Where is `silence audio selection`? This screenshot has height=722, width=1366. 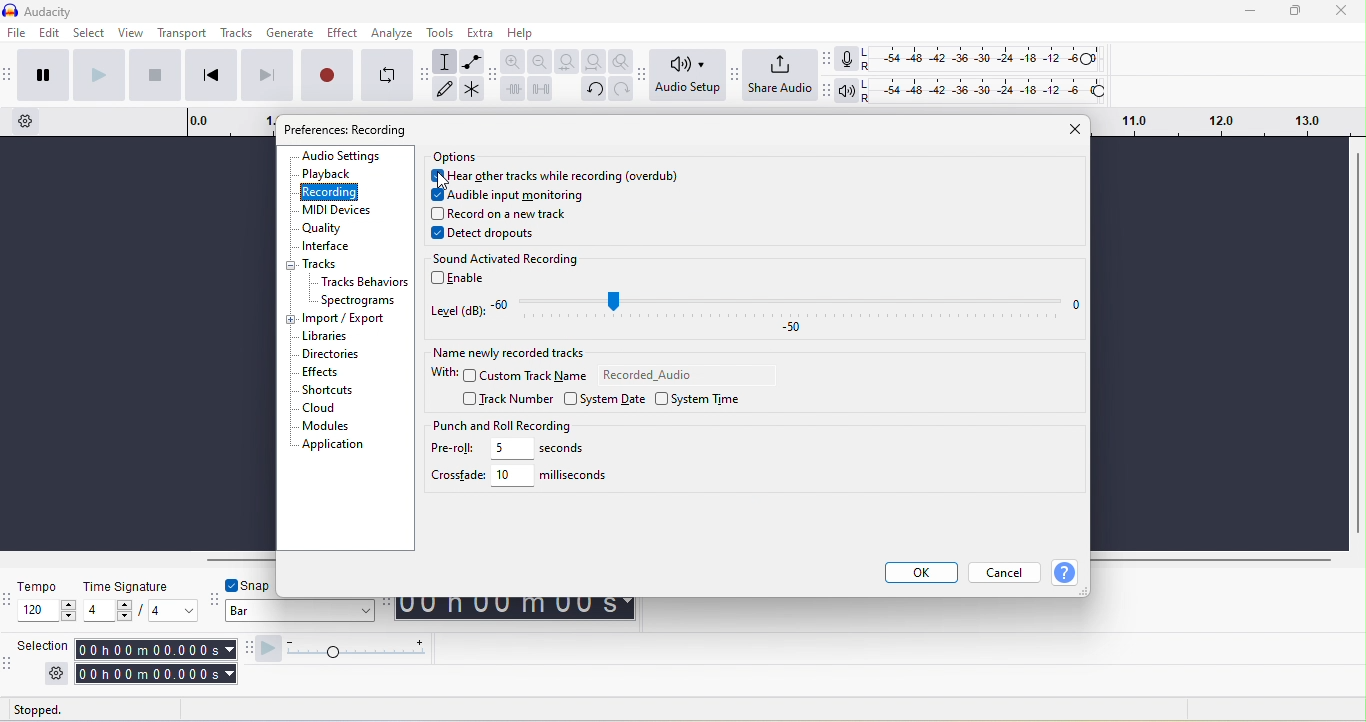
silence audio selection is located at coordinates (539, 90).